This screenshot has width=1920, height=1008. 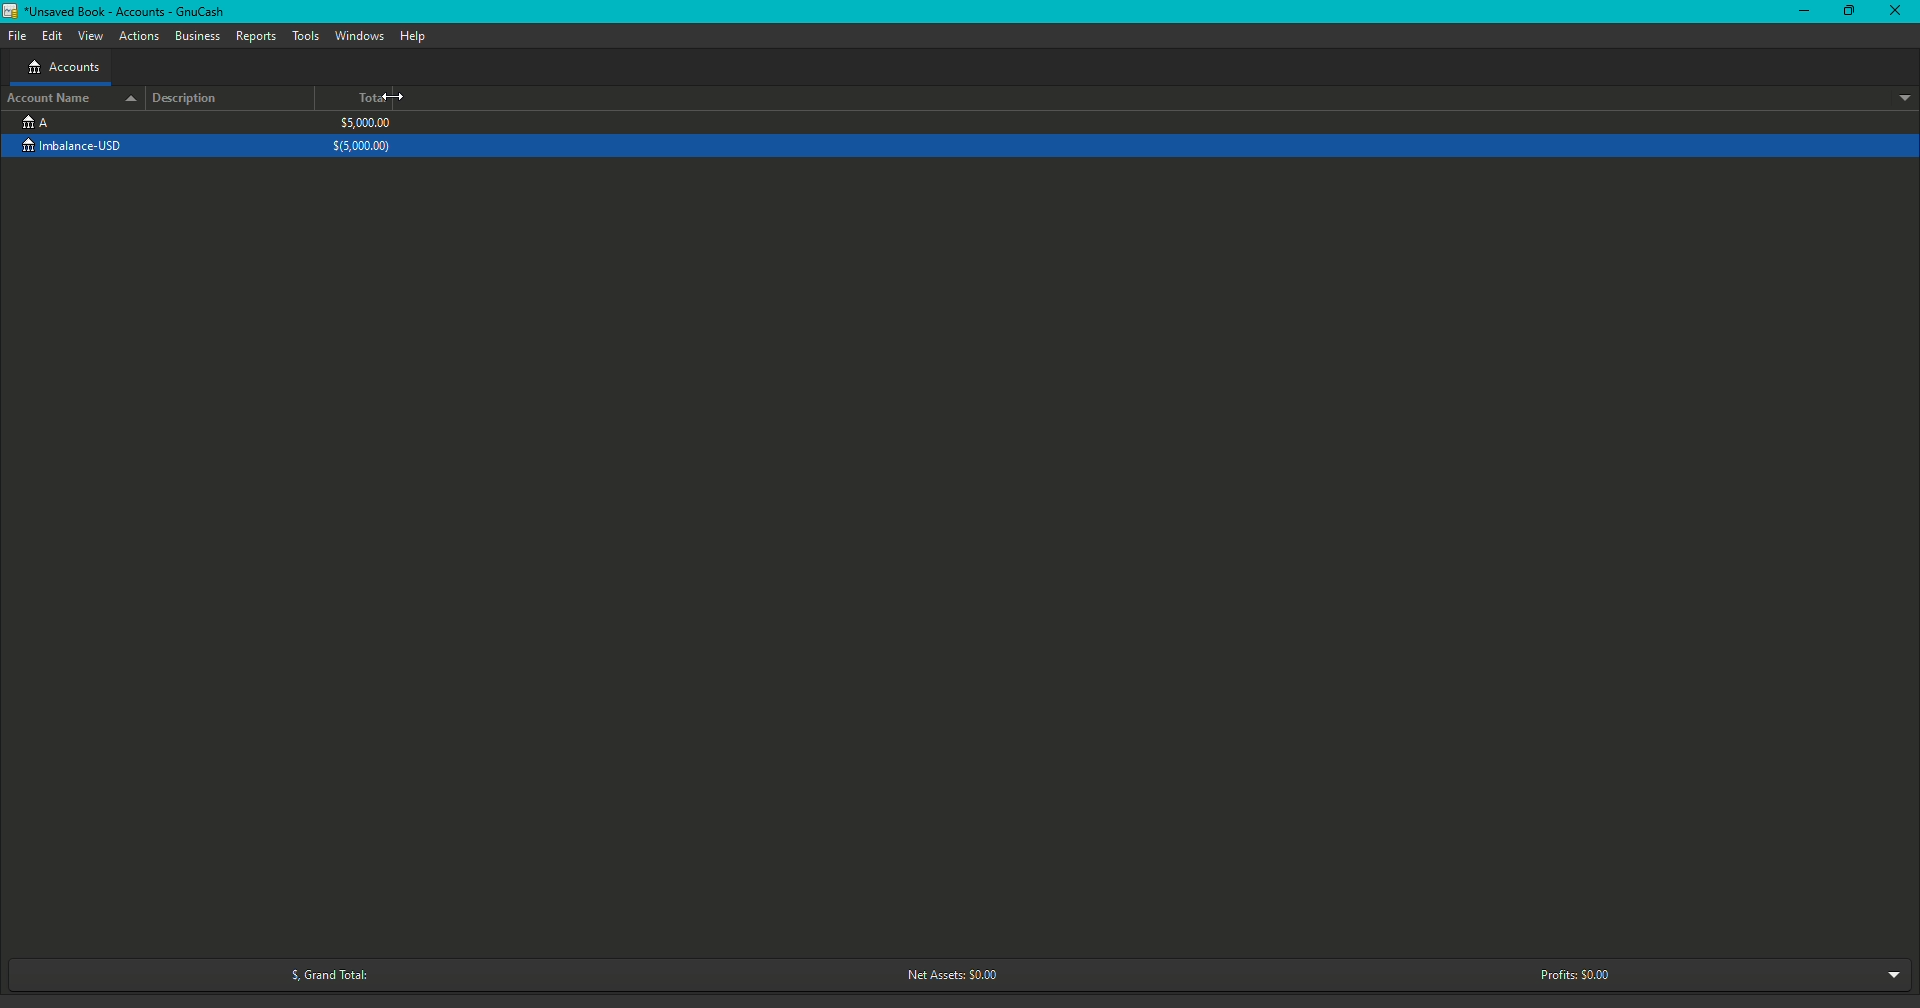 What do you see at coordinates (140, 37) in the screenshot?
I see `Actions` at bounding box center [140, 37].